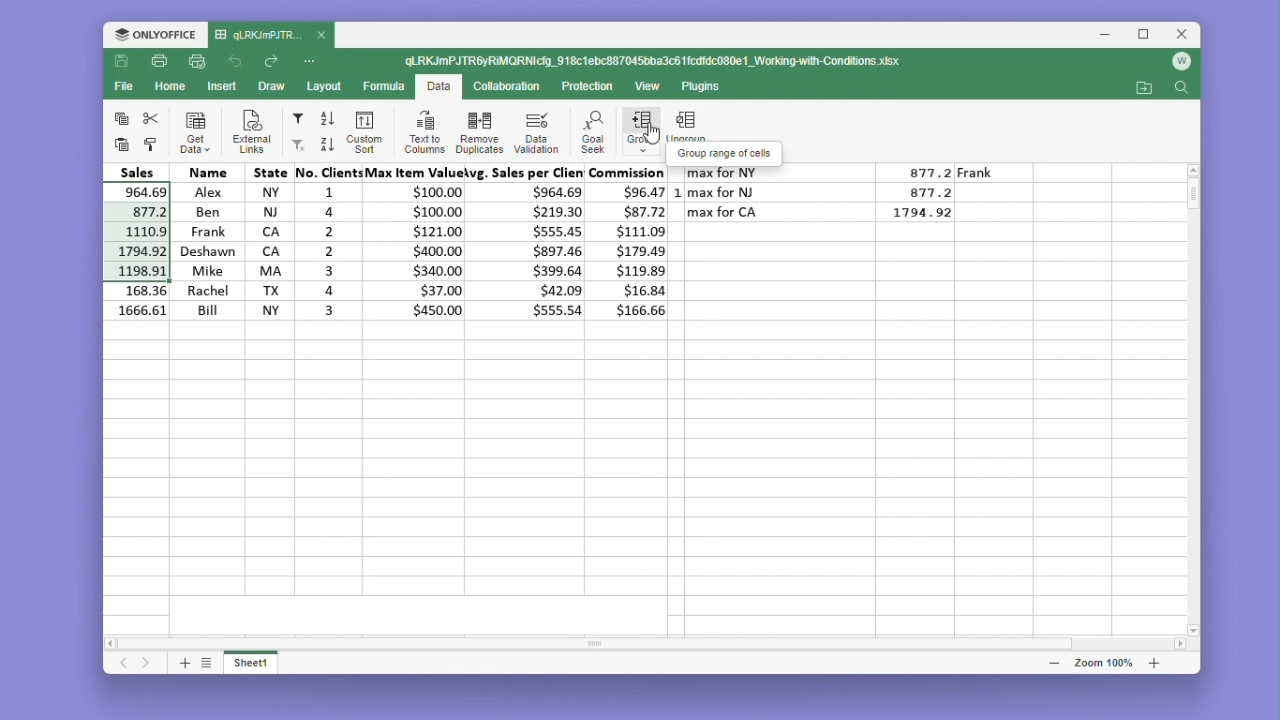  I want to click on Search, so click(1181, 89).